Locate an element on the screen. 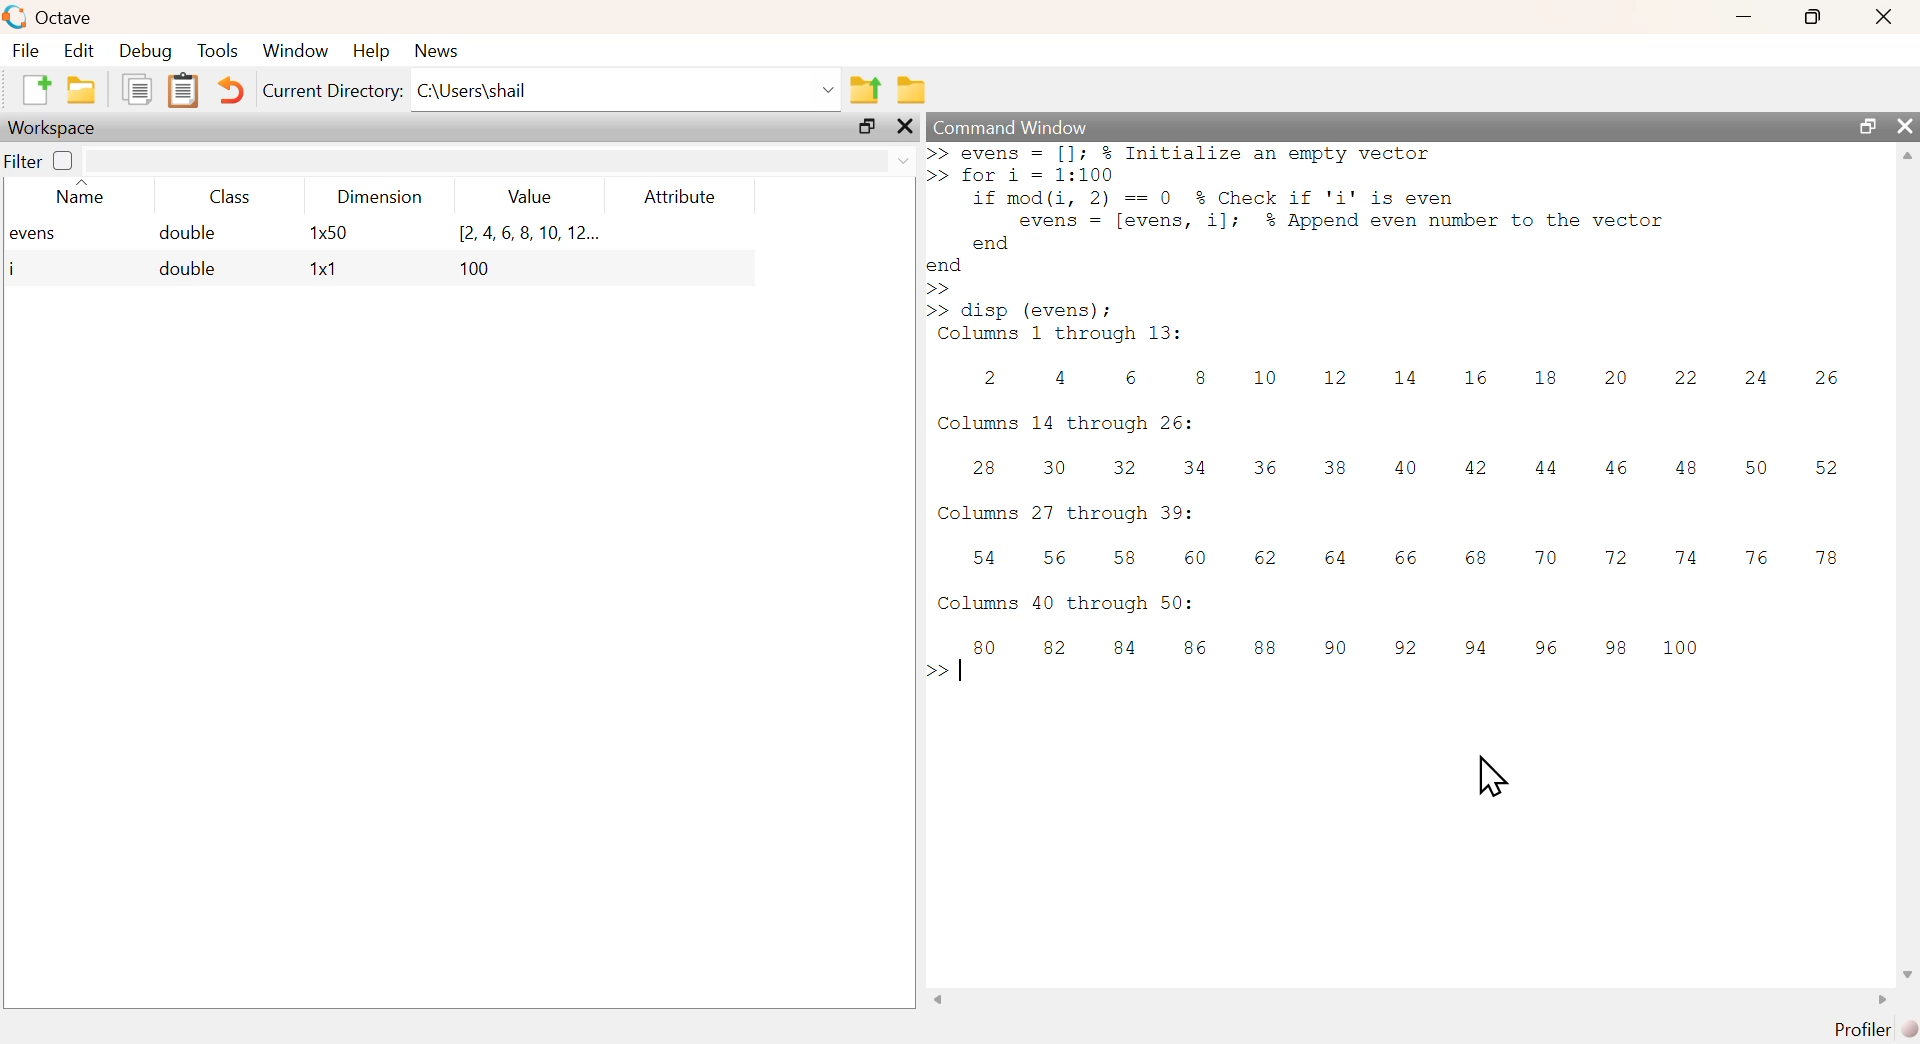 This screenshot has width=1920, height=1044. evens is located at coordinates (41, 236).